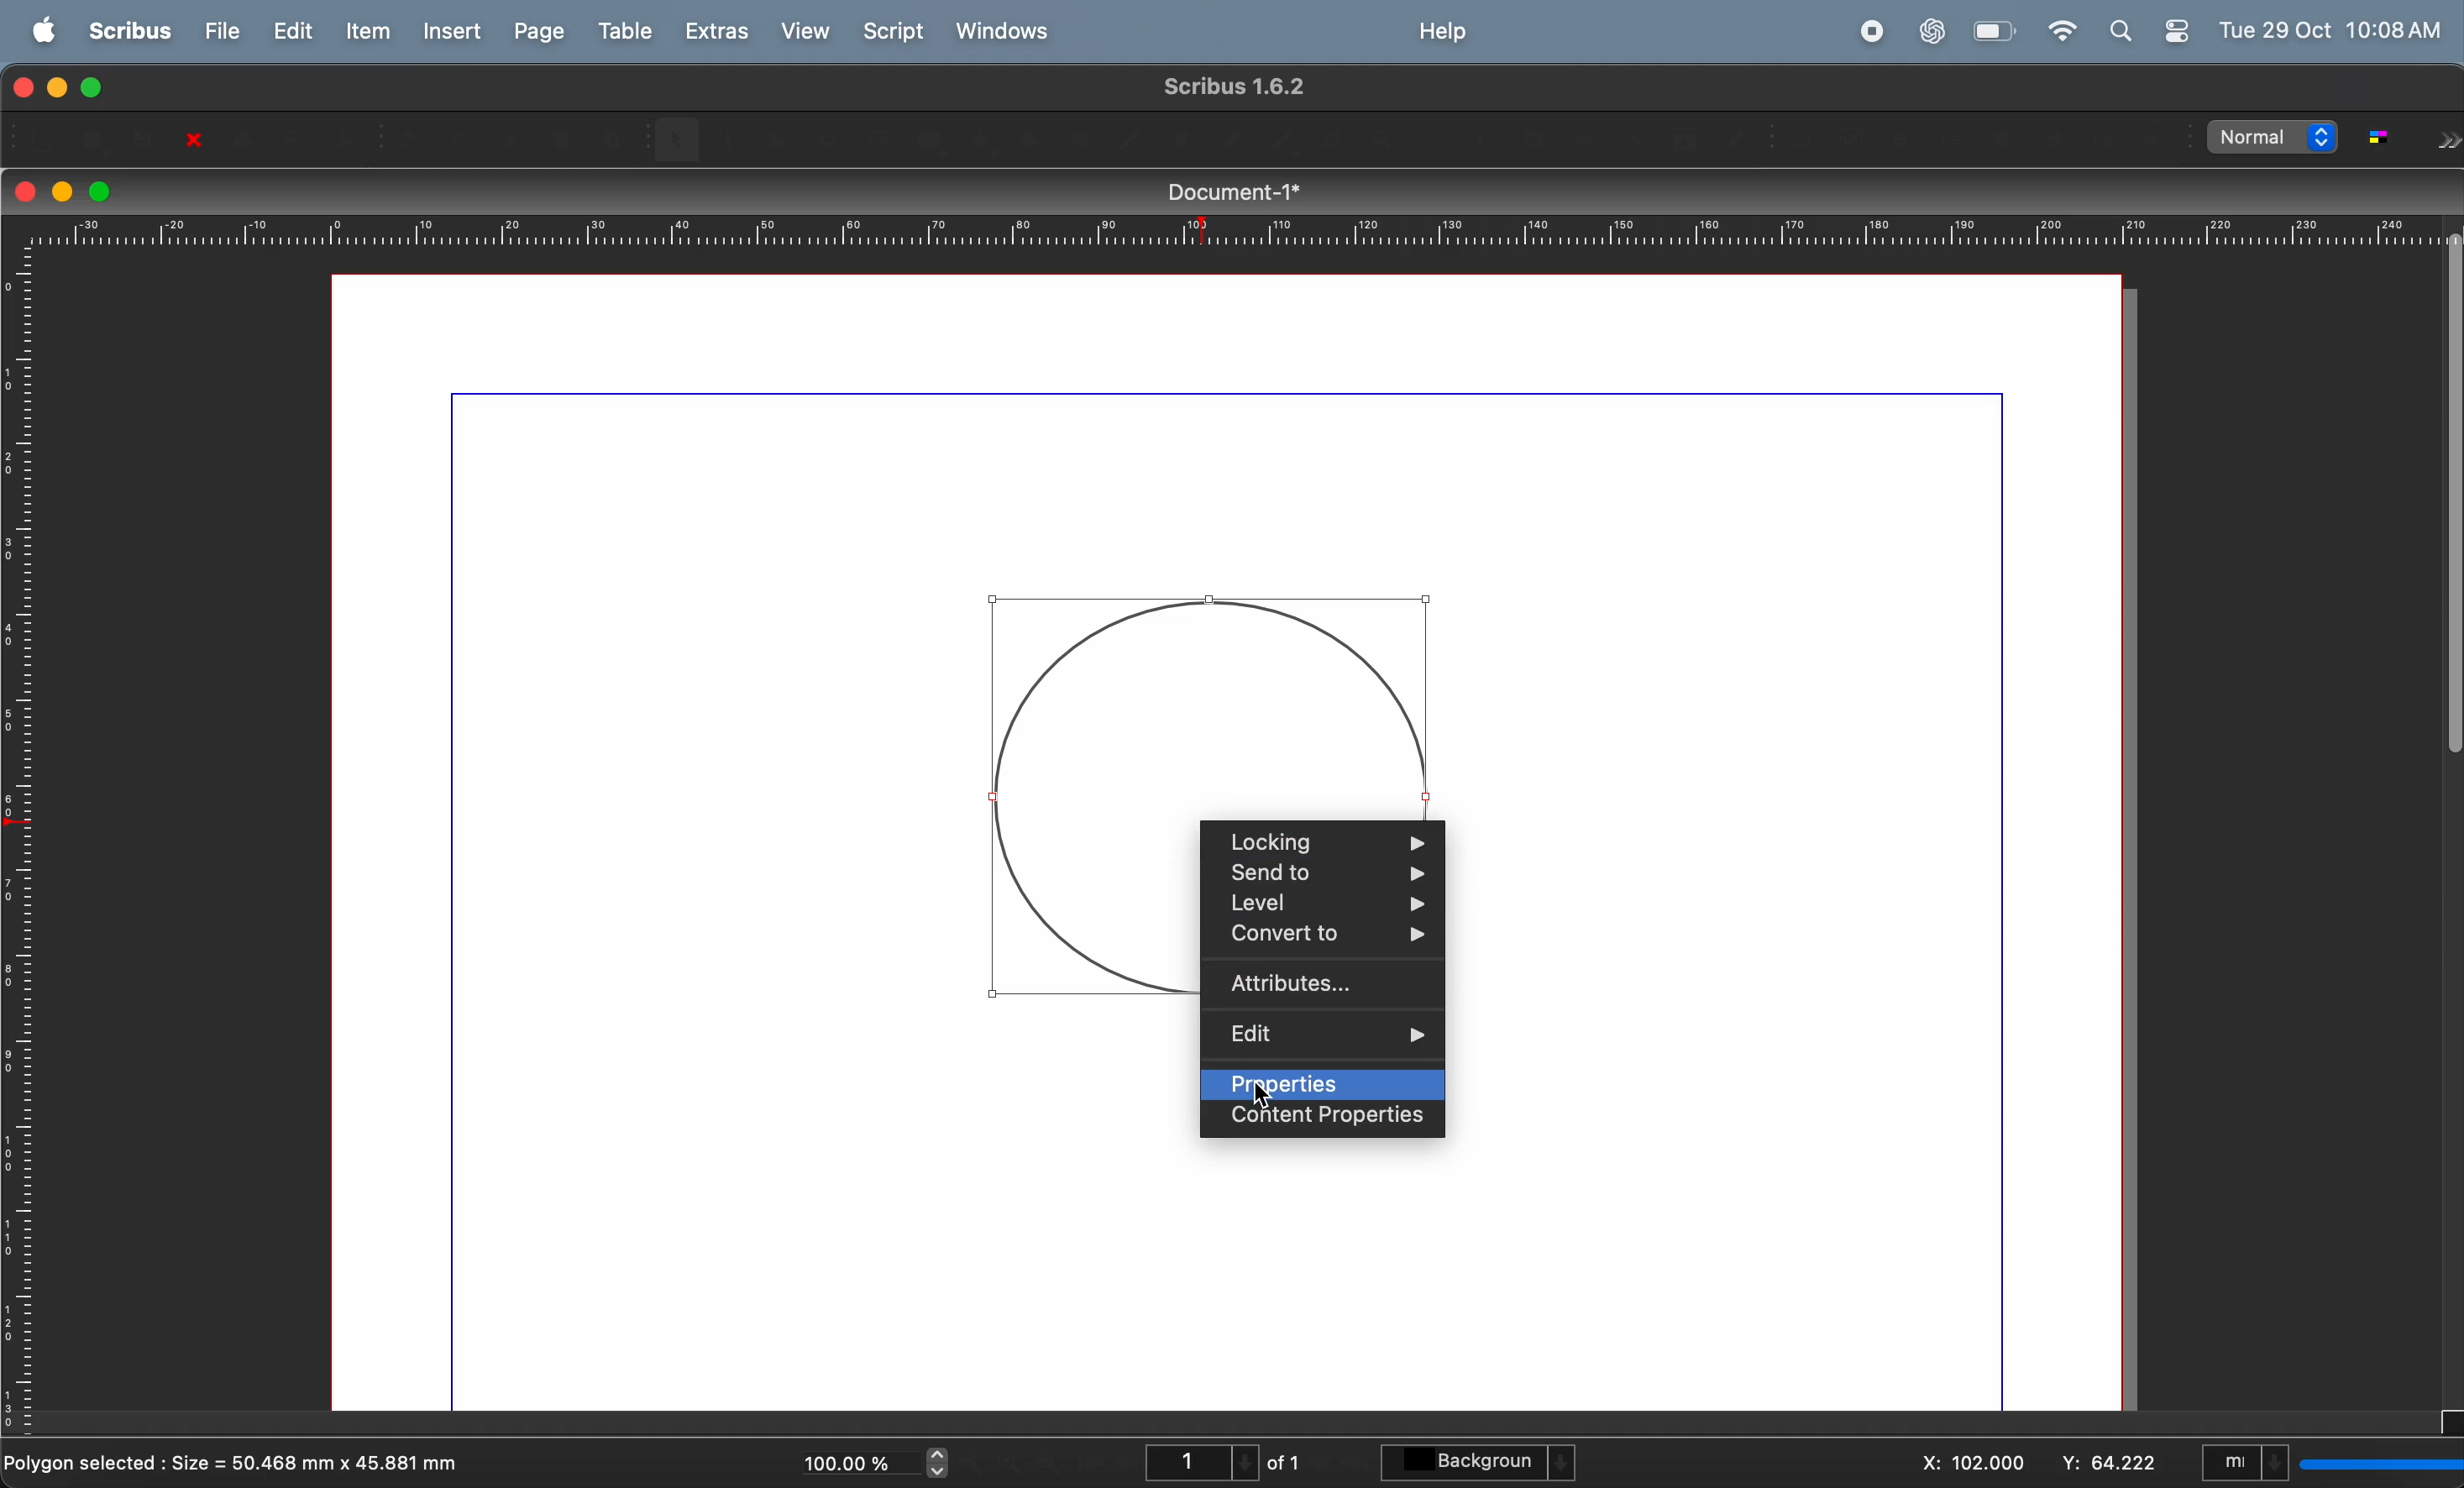 This screenshot has height=1488, width=2464. I want to click on document title, so click(1225, 193).